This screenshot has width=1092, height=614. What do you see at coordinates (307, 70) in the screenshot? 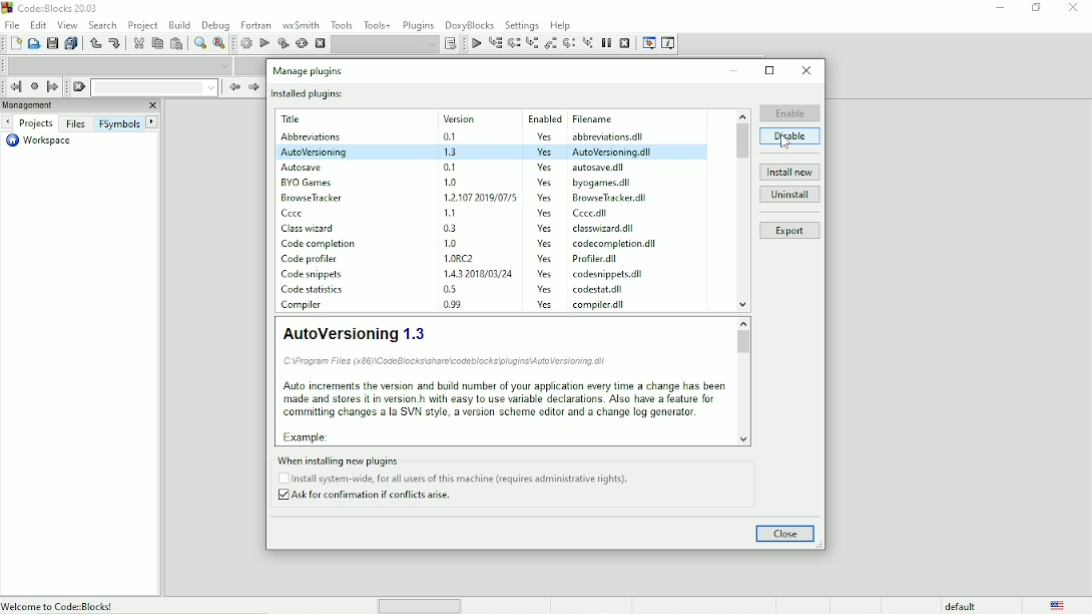
I see `Manage plugins` at bounding box center [307, 70].